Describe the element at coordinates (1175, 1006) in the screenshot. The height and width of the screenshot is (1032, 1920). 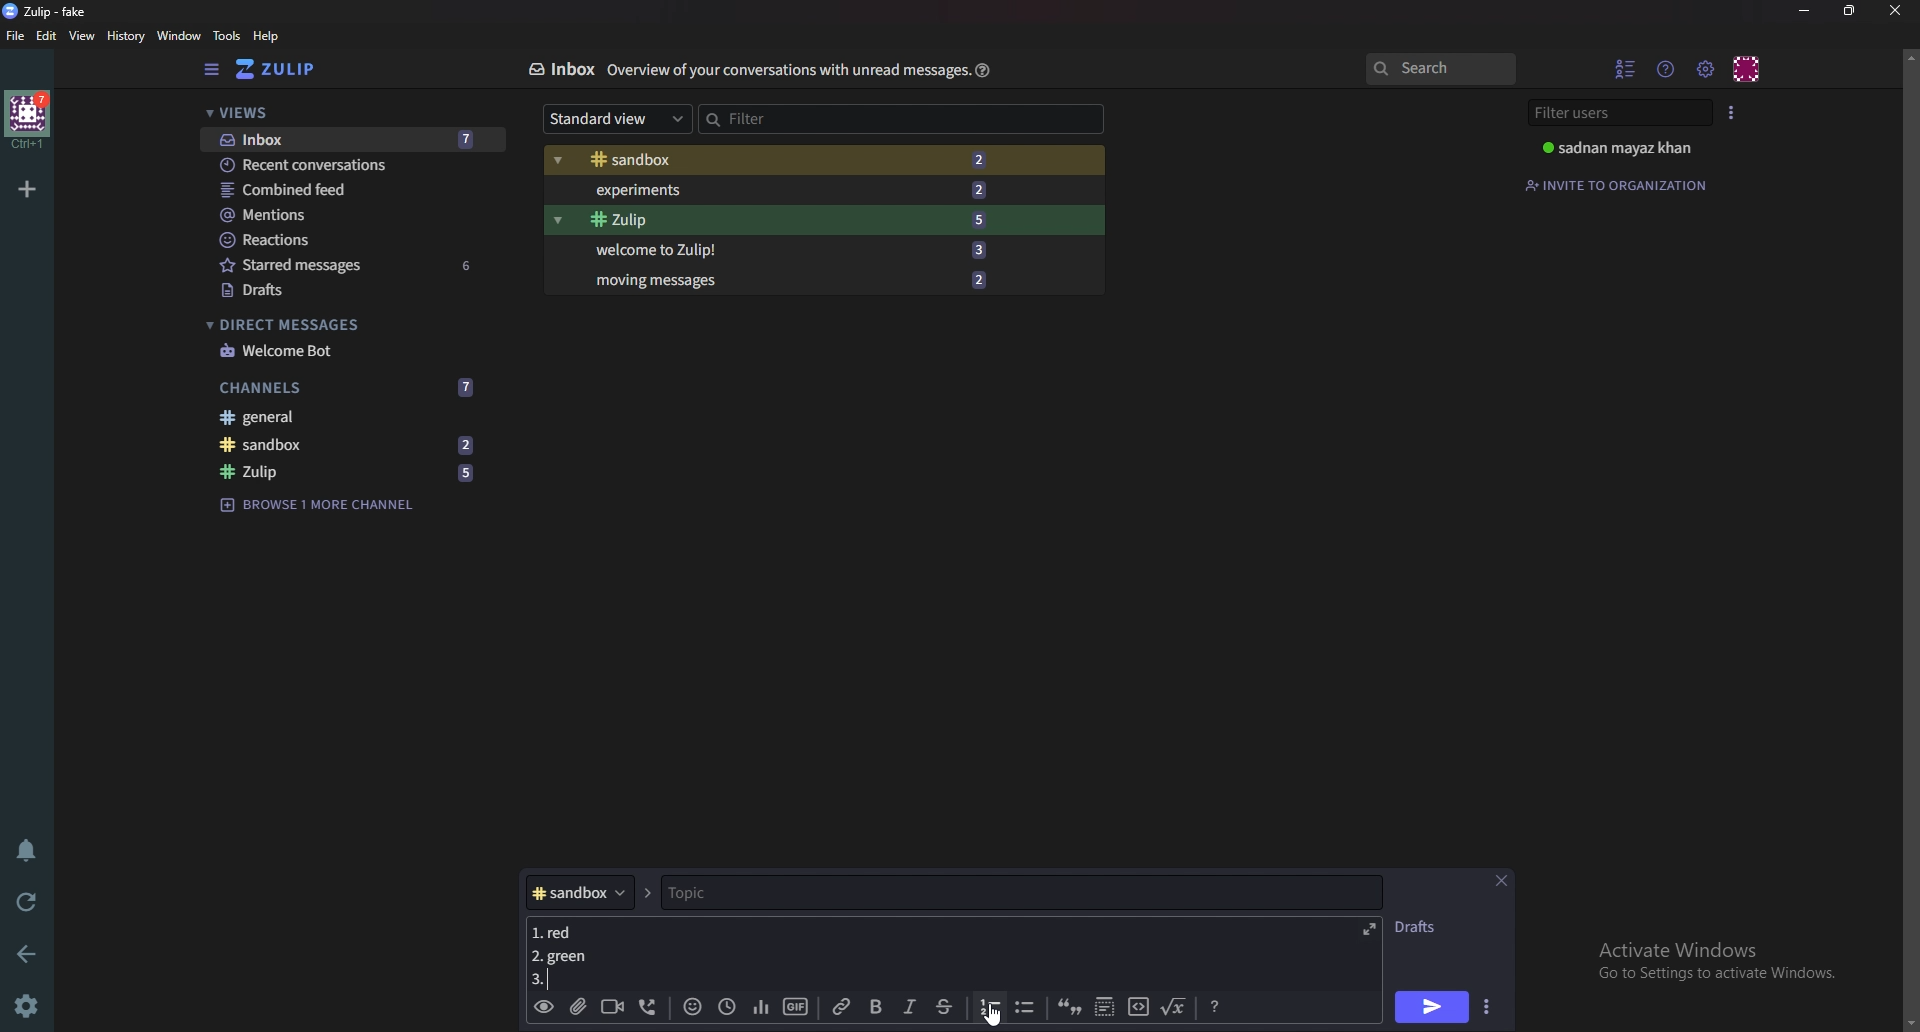
I see `Math` at that location.